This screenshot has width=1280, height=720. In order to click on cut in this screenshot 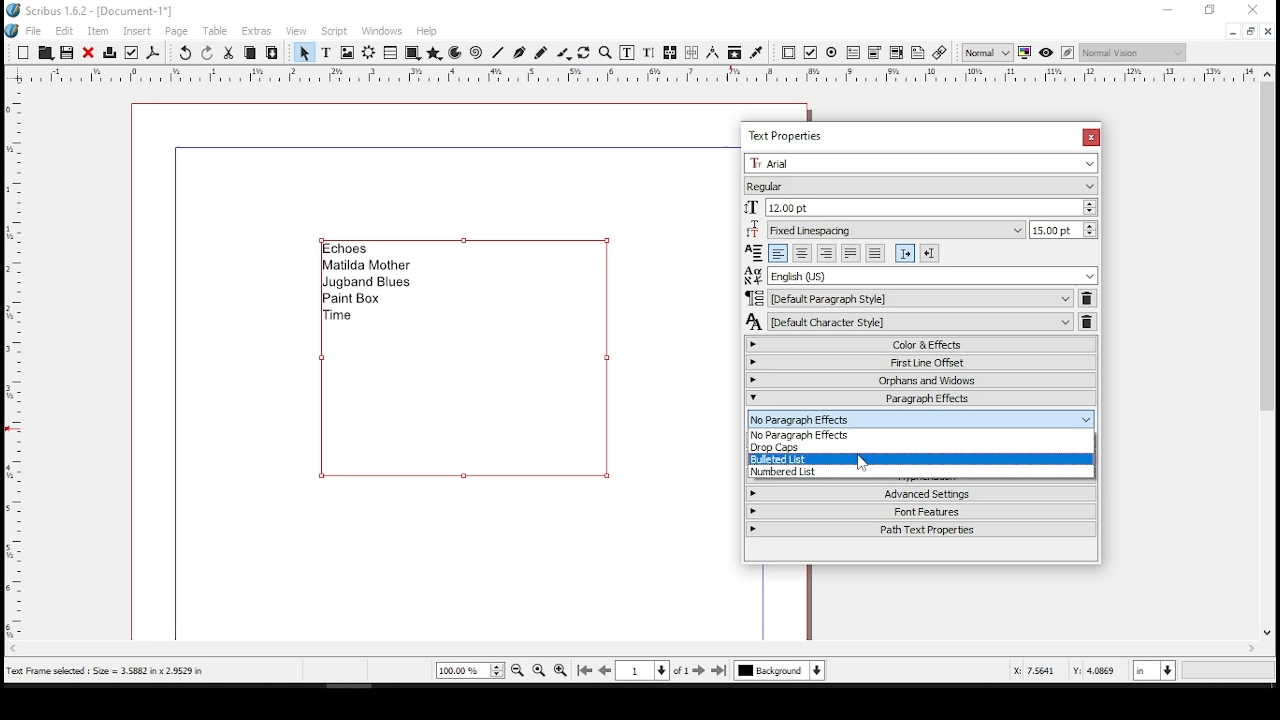, I will do `click(229, 52)`.